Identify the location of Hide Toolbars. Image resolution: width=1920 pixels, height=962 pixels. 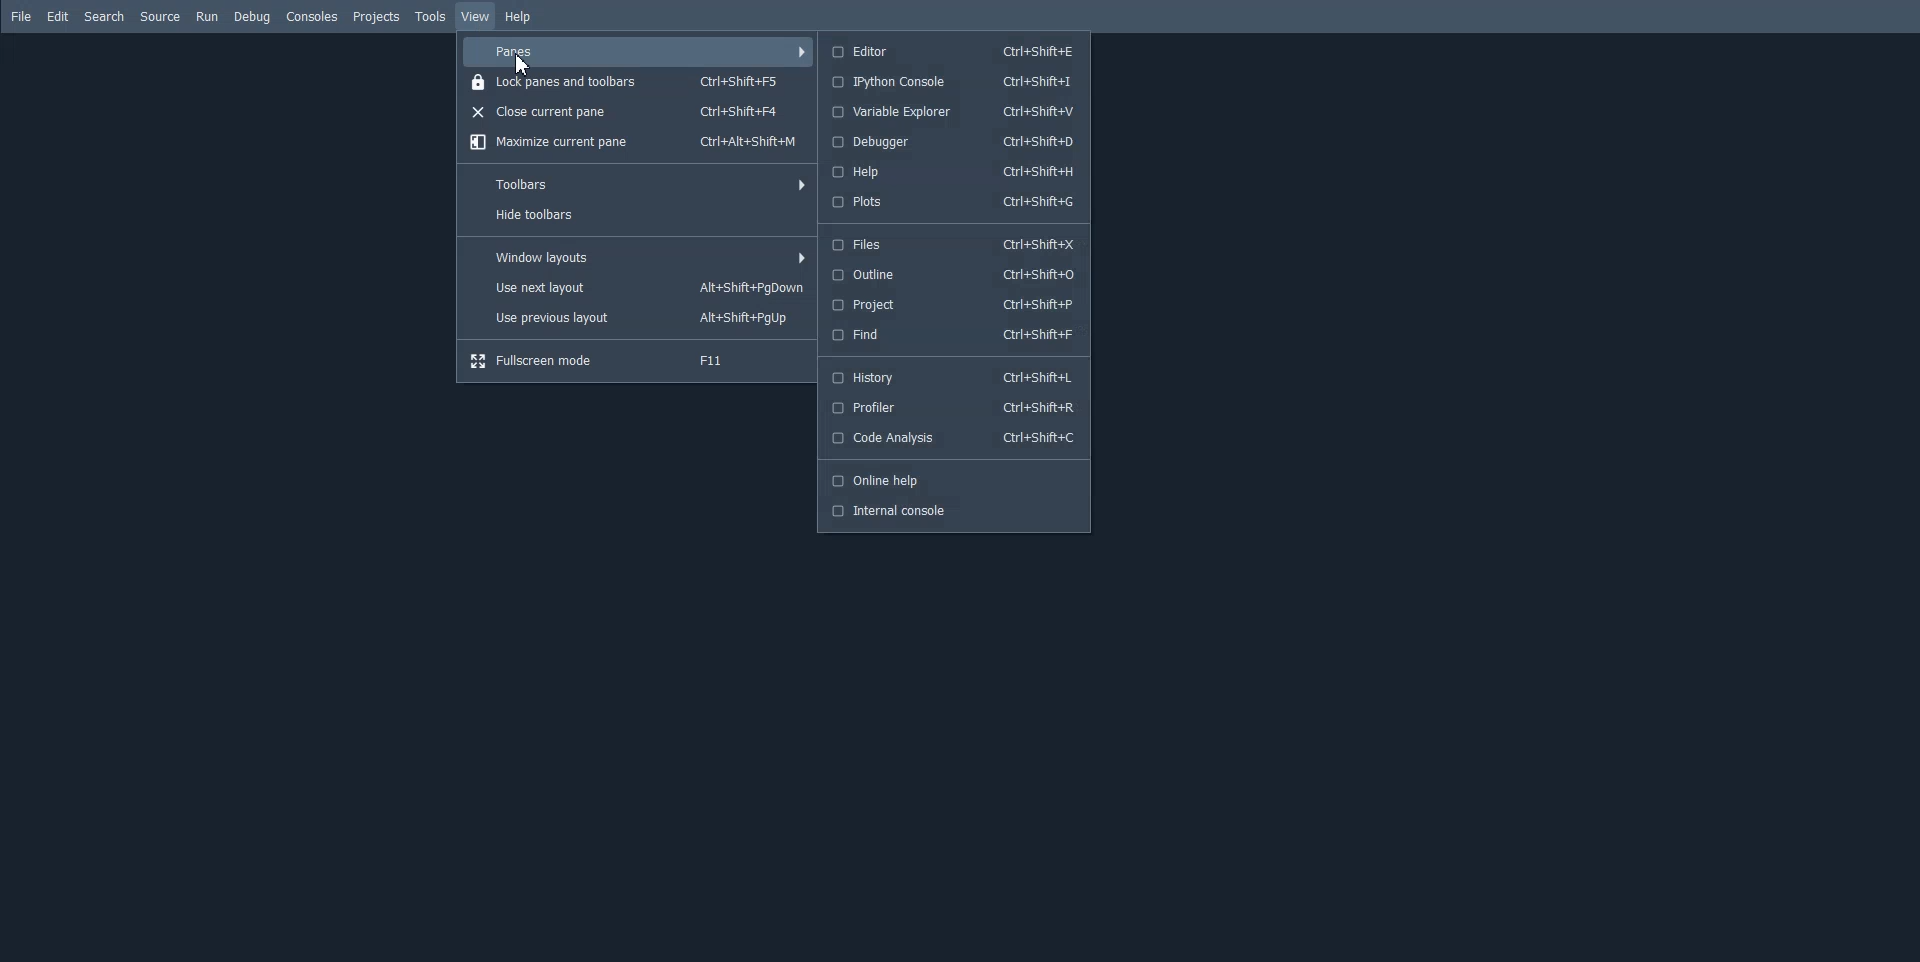
(636, 217).